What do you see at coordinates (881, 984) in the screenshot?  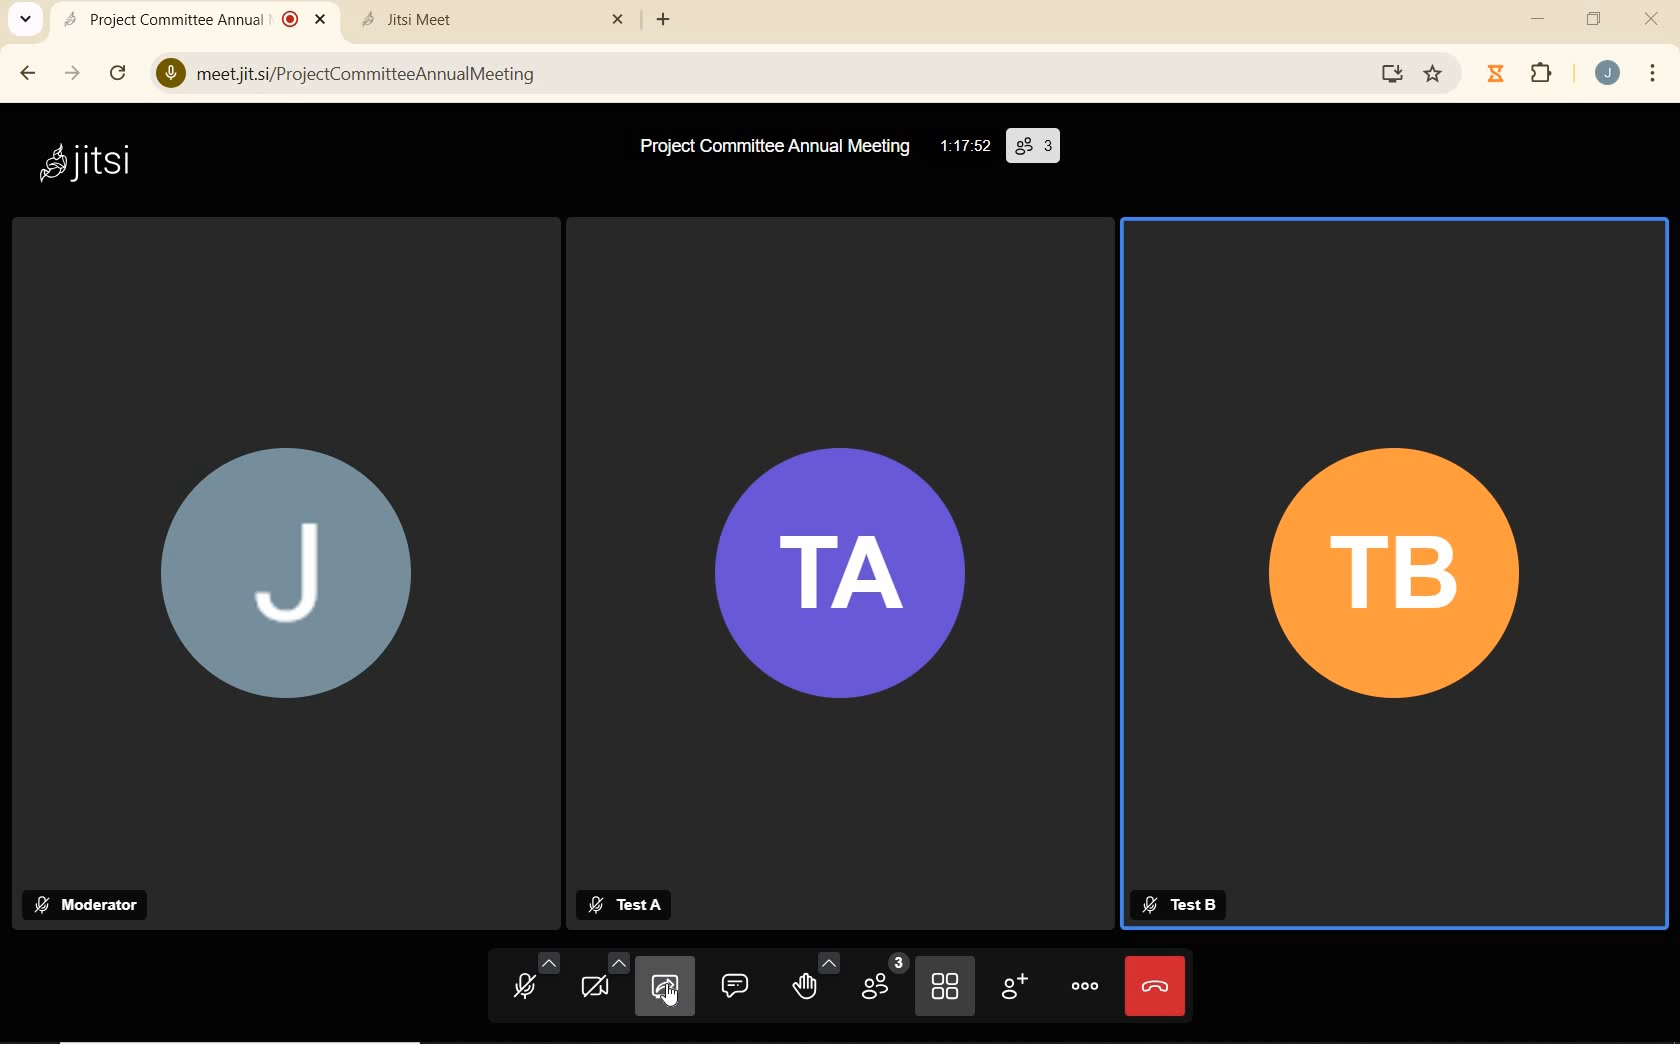 I see `PARTICIPANTS` at bounding box center [881, 984].